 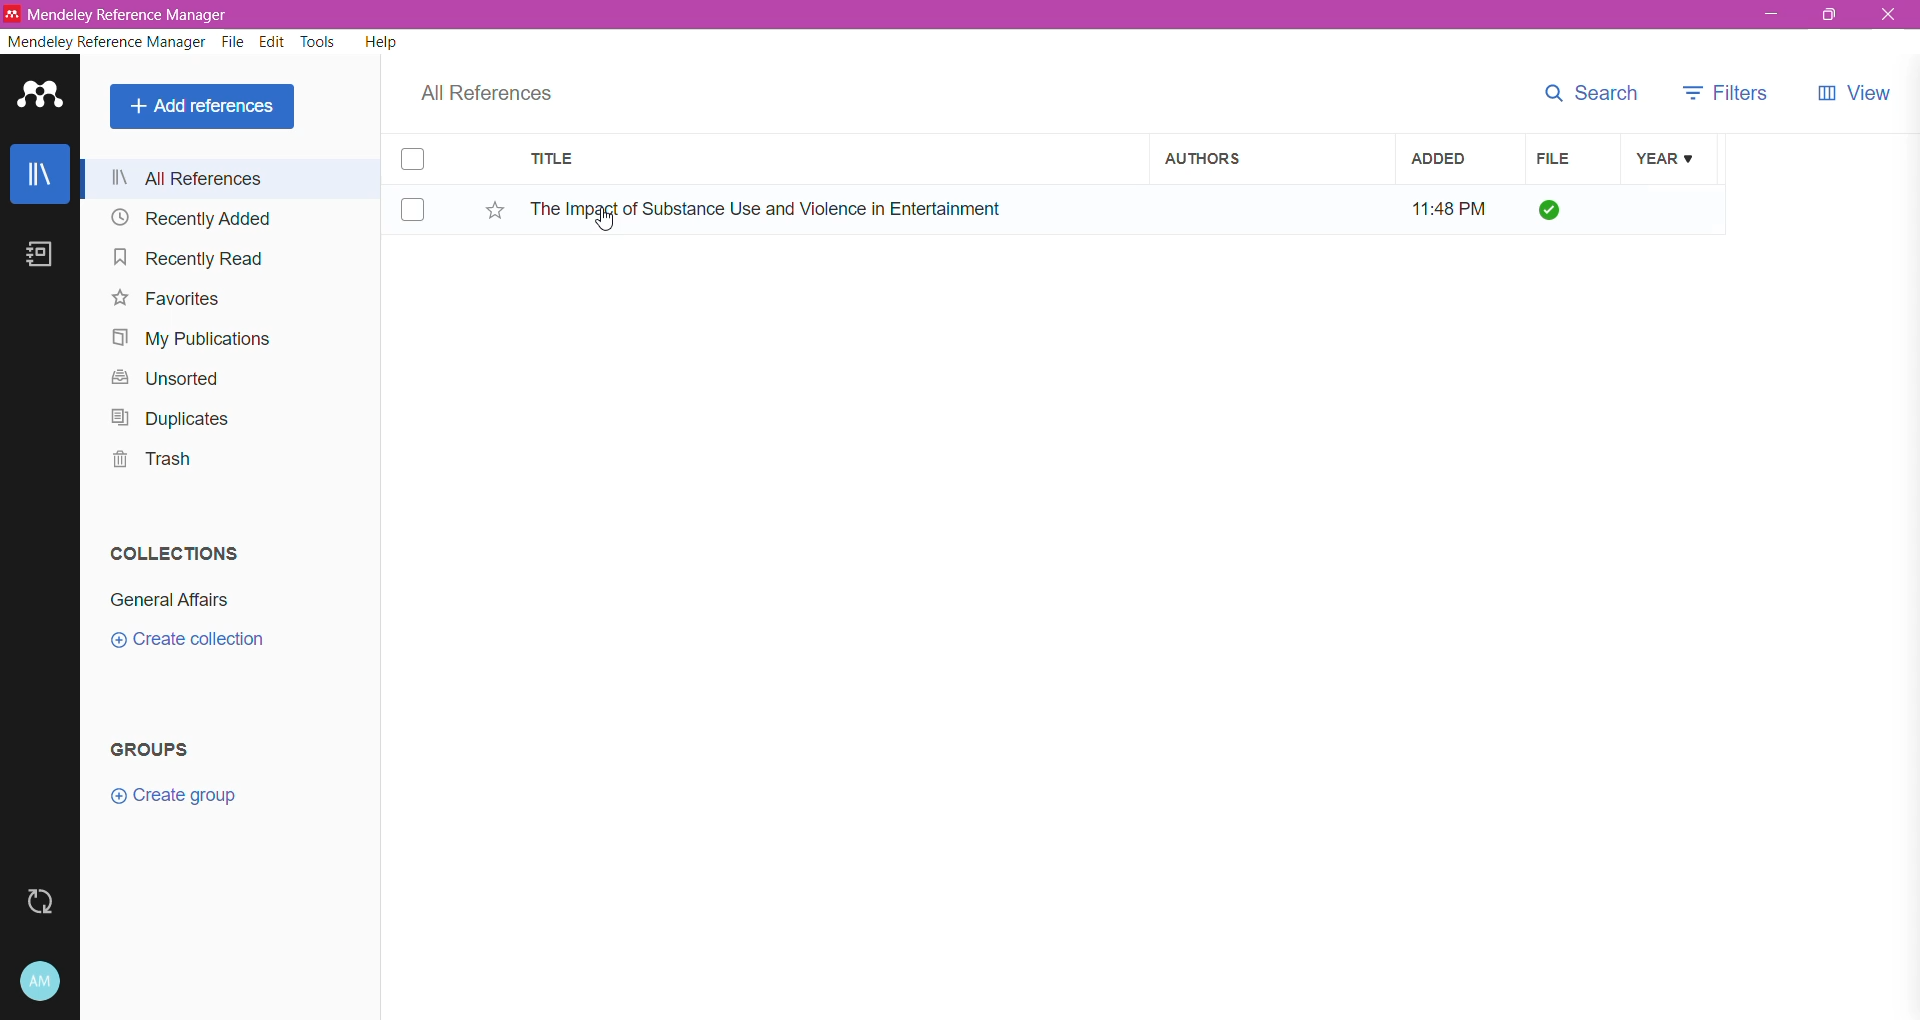 What do you see at coordinates (410, 211) in the screenshot?
I see `Click to select Item(s)` at bounding box center [410, 211].